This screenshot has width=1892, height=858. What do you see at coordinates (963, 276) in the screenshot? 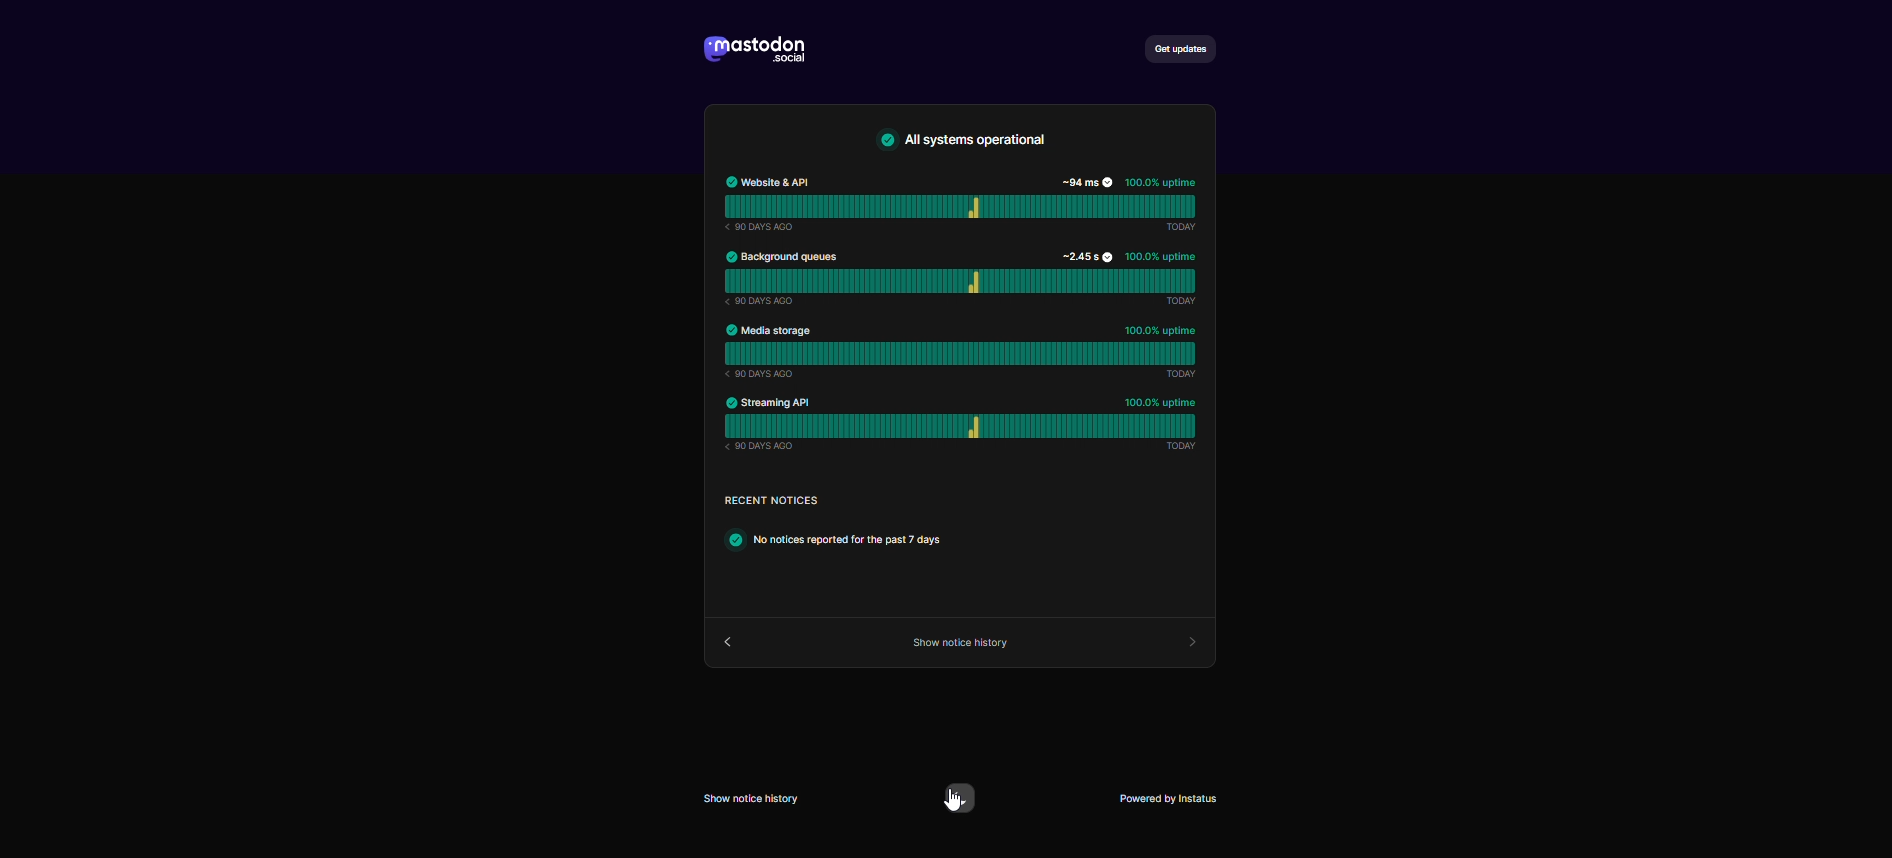
I see `background queues` at bounding box center [963, 276].